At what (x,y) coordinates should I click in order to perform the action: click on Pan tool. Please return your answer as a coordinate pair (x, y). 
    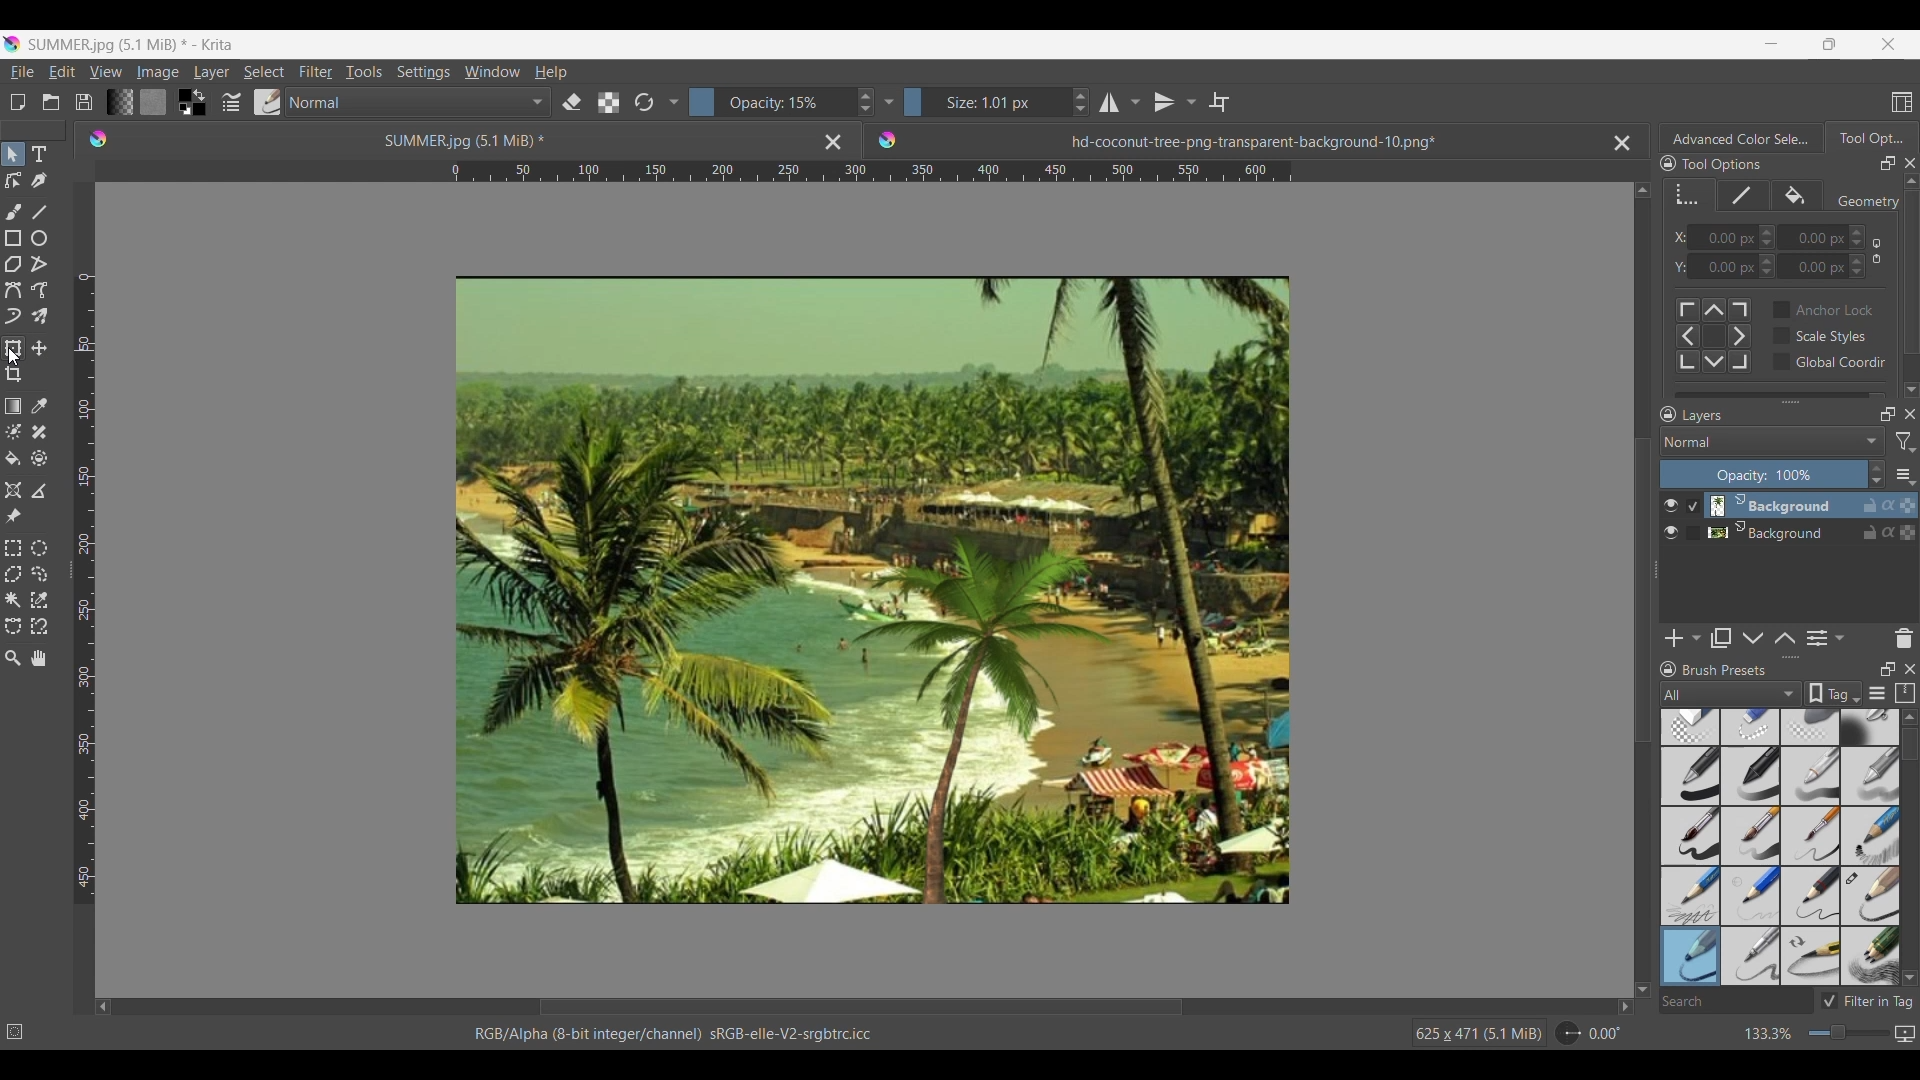
    Looking at the image, I should click on (40, 658).